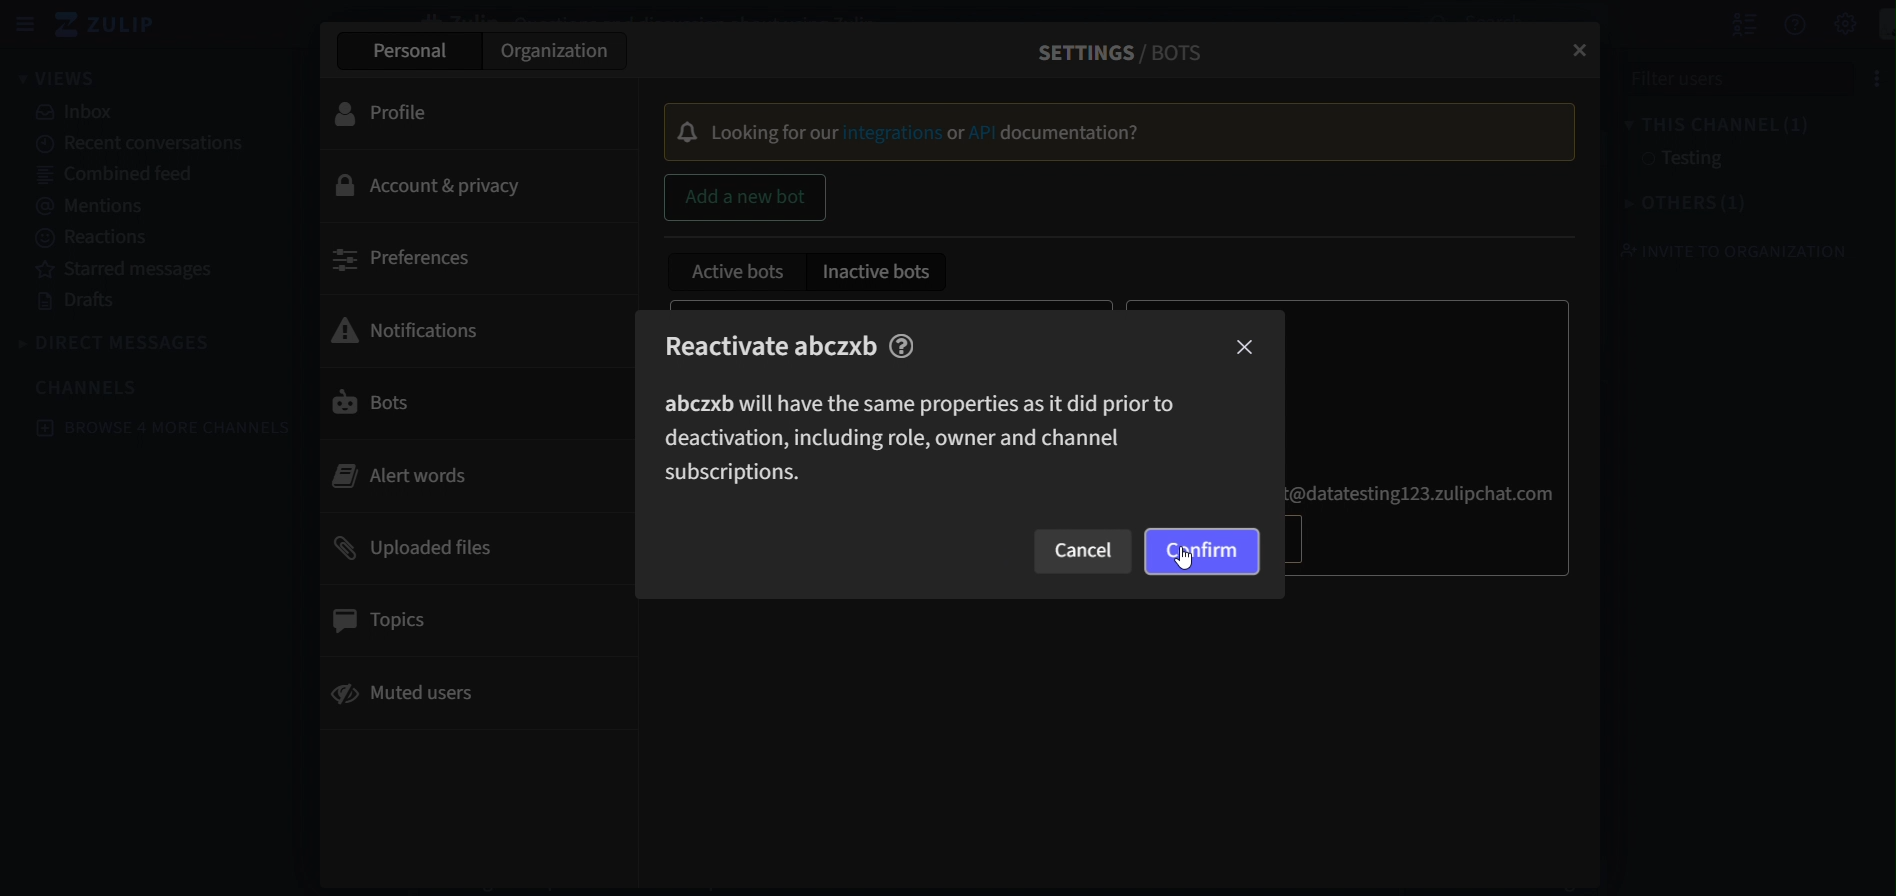 This screenshot has width=1896, height=896. What do you see at coordinates (63, 79) in the screenshot?
I see `views` at bounding box center [63, 79].